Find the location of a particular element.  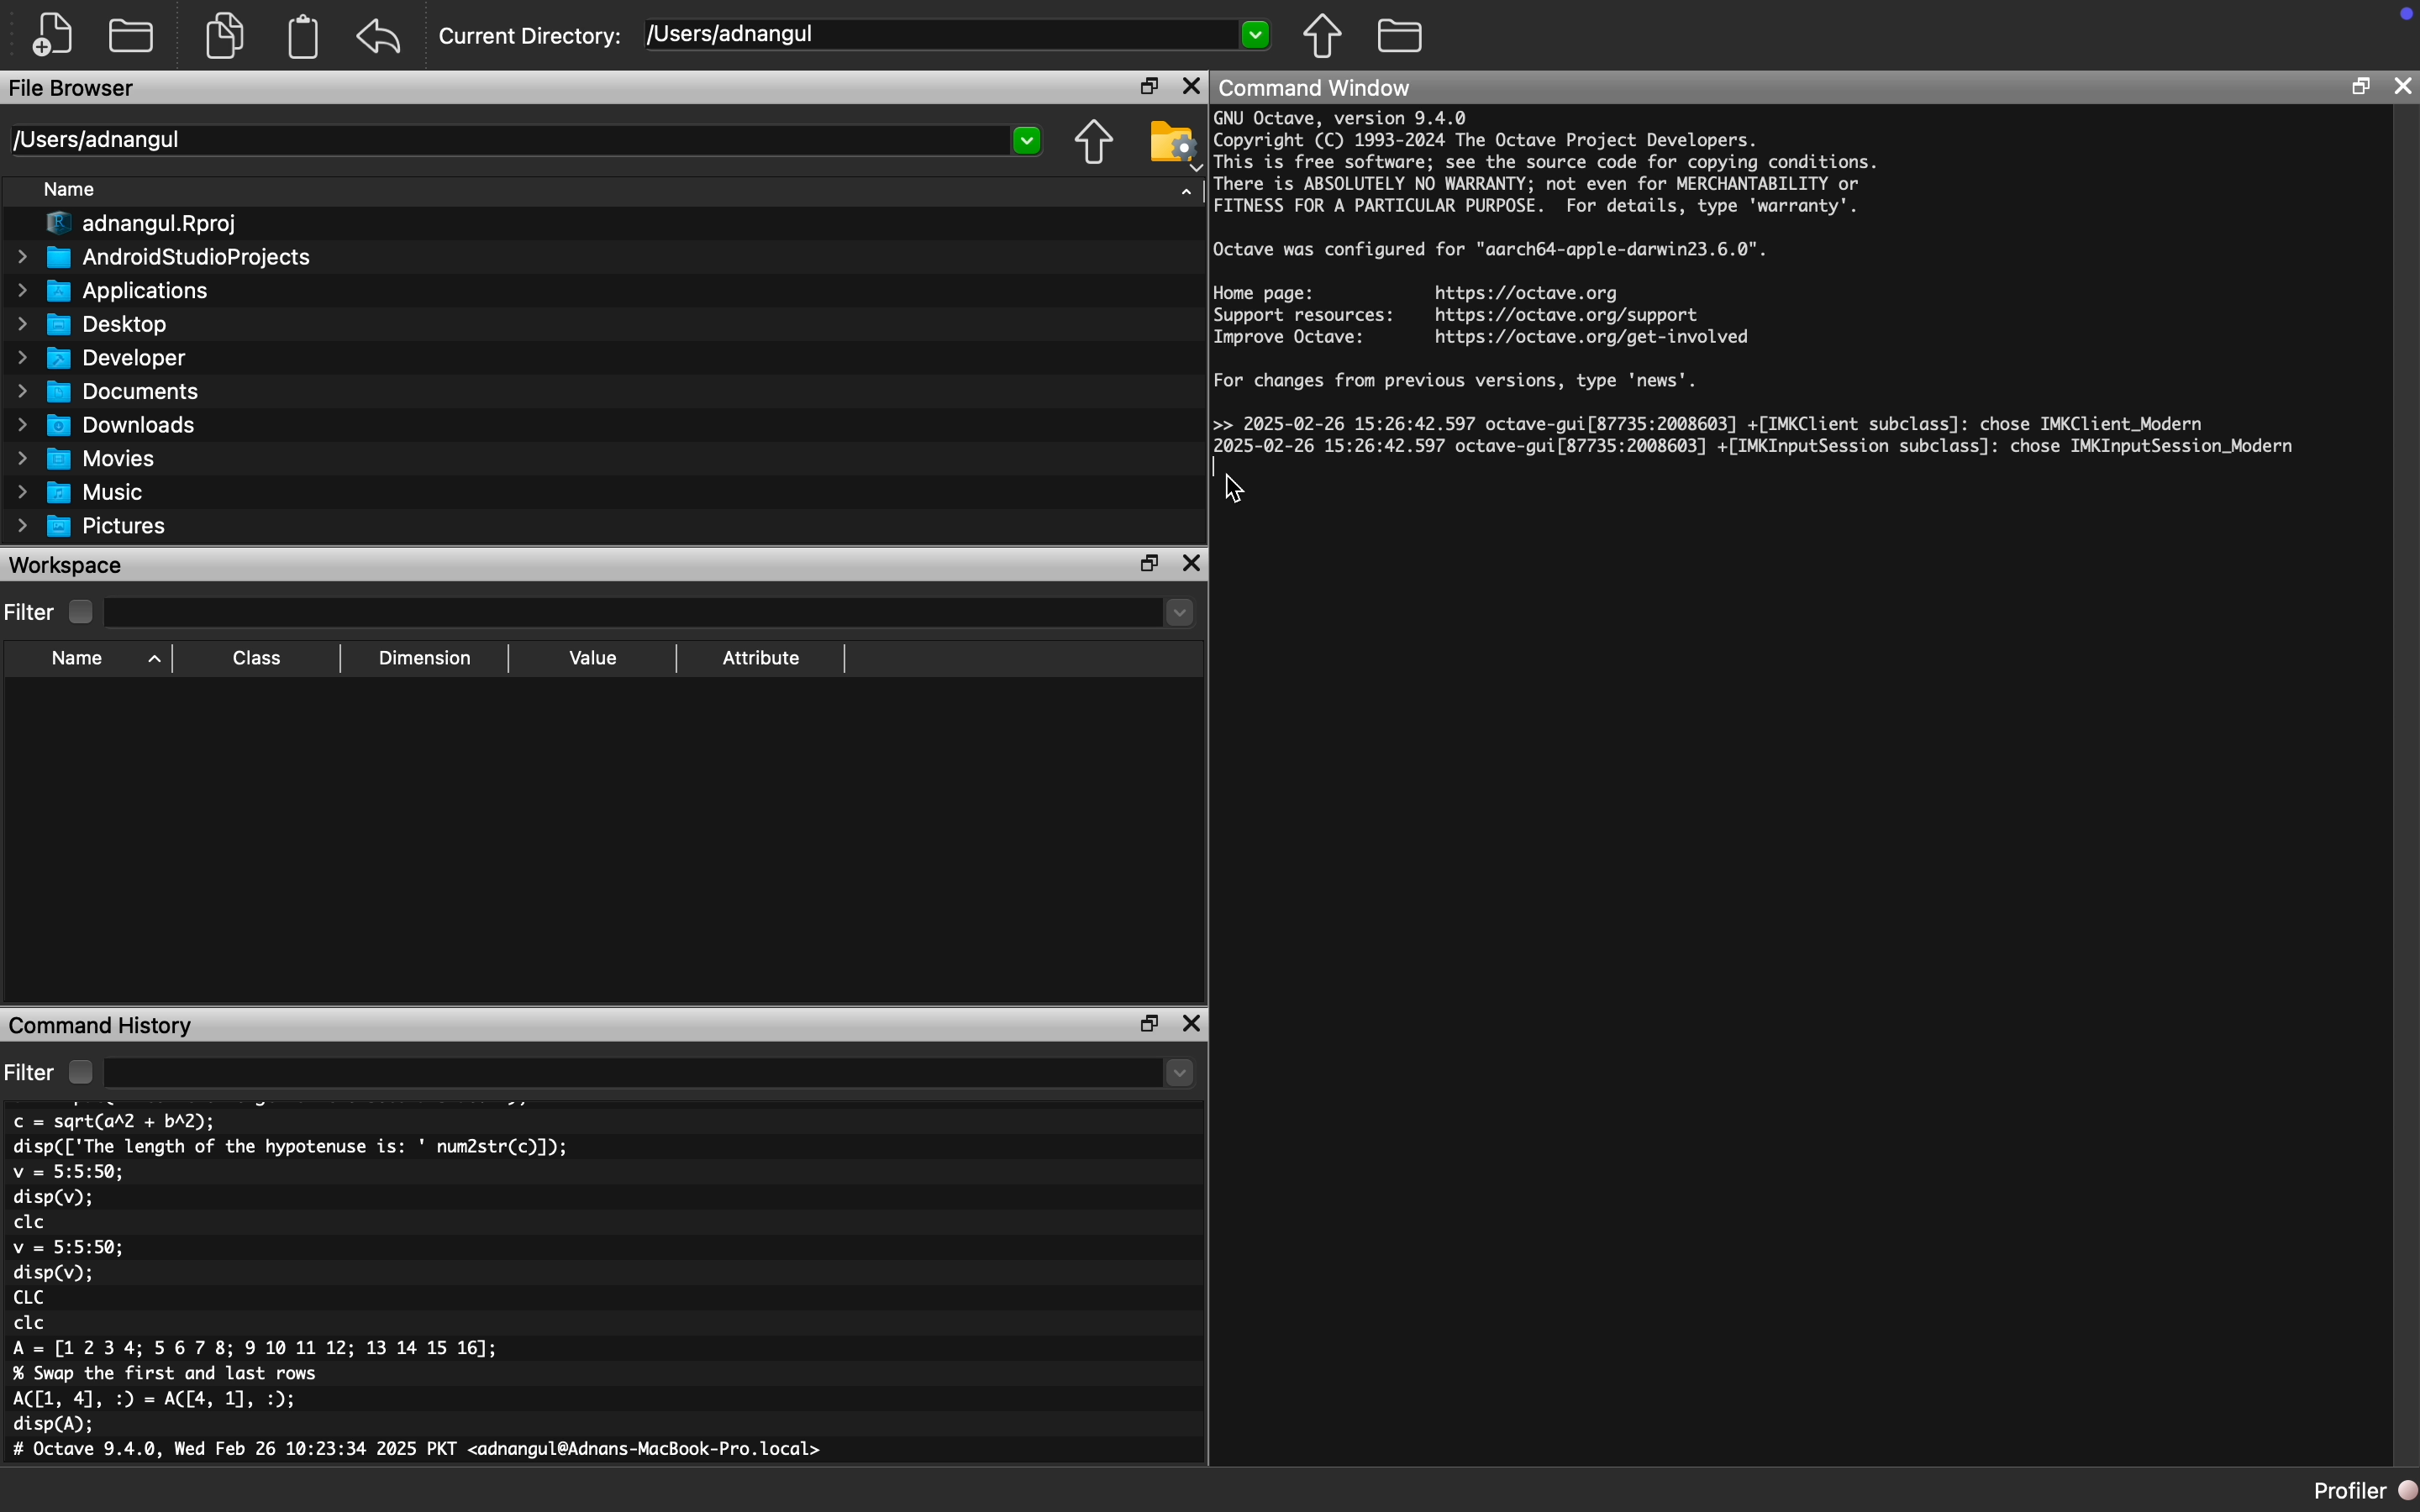

Add file is located at coordinates (53, 36).